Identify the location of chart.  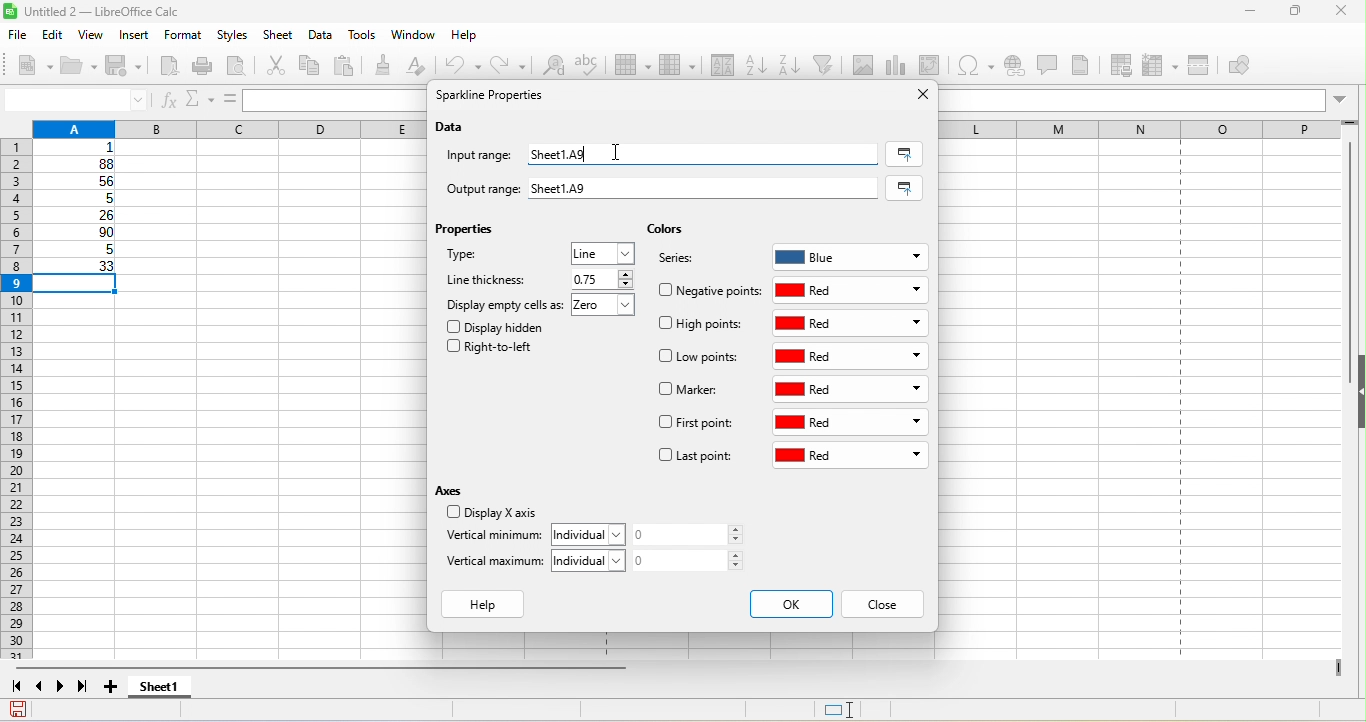
(899, 65).